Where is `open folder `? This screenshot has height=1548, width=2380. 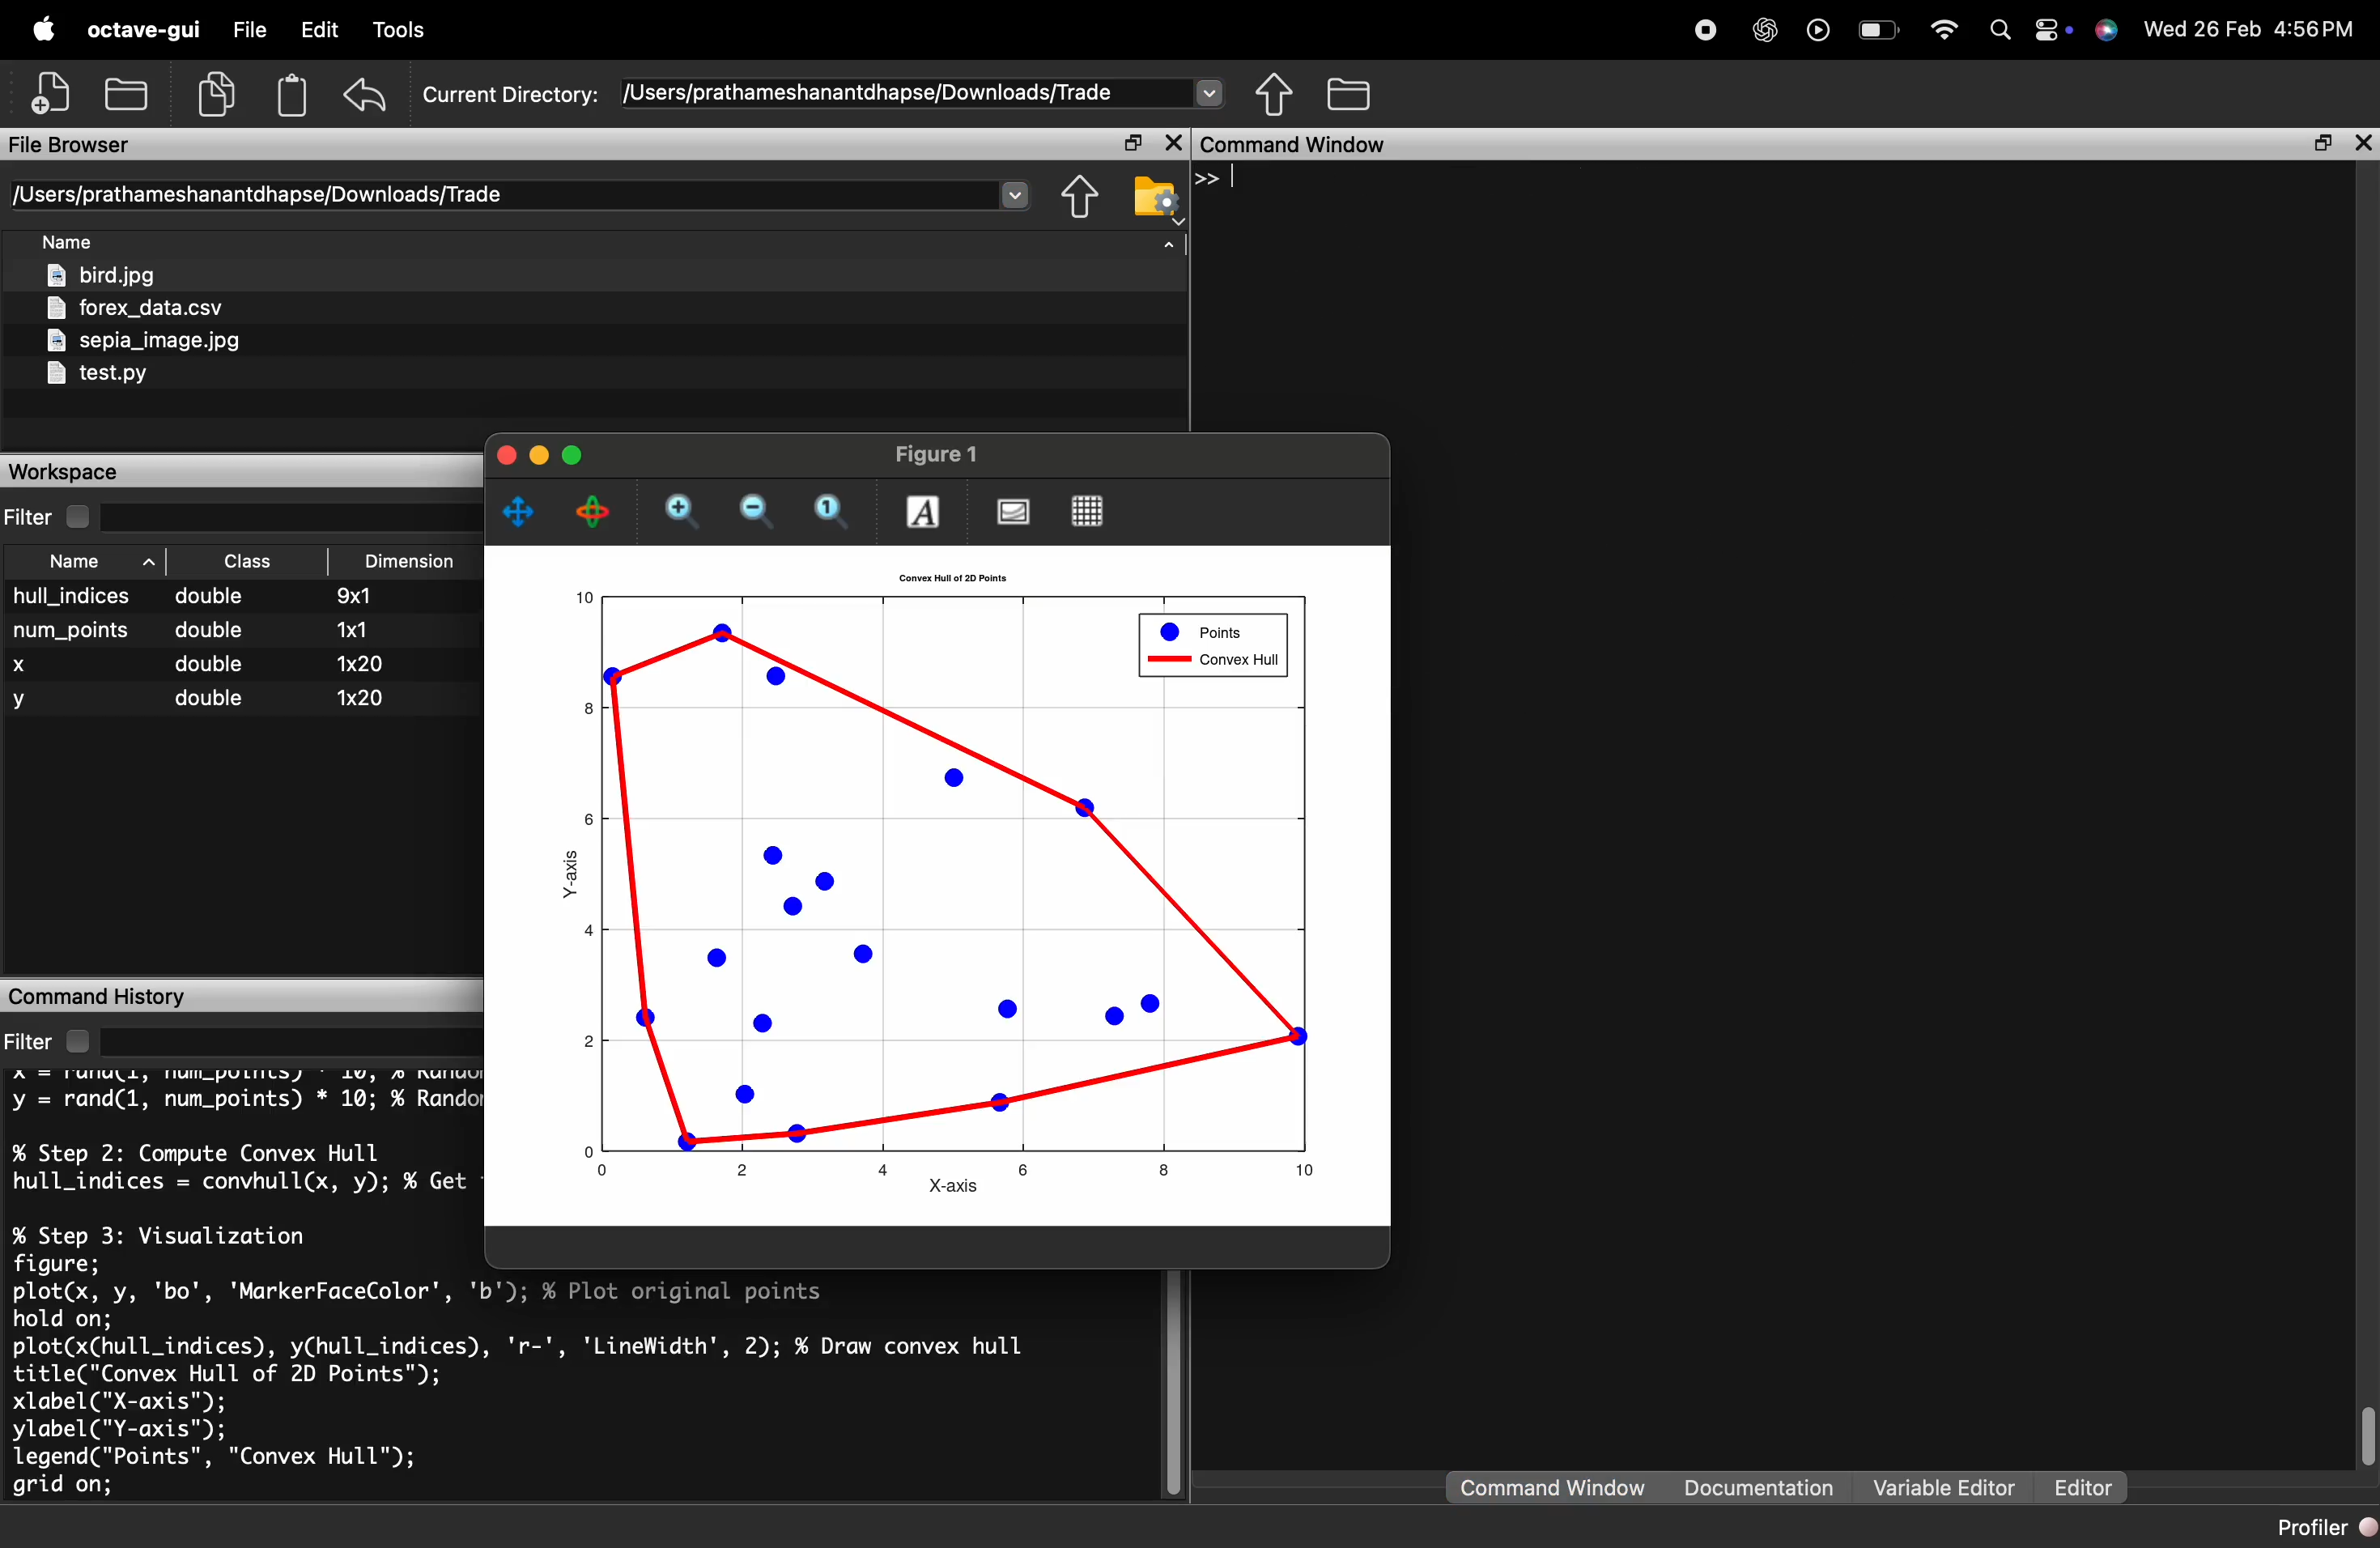 open folder  is located at coordinates (127, 95).